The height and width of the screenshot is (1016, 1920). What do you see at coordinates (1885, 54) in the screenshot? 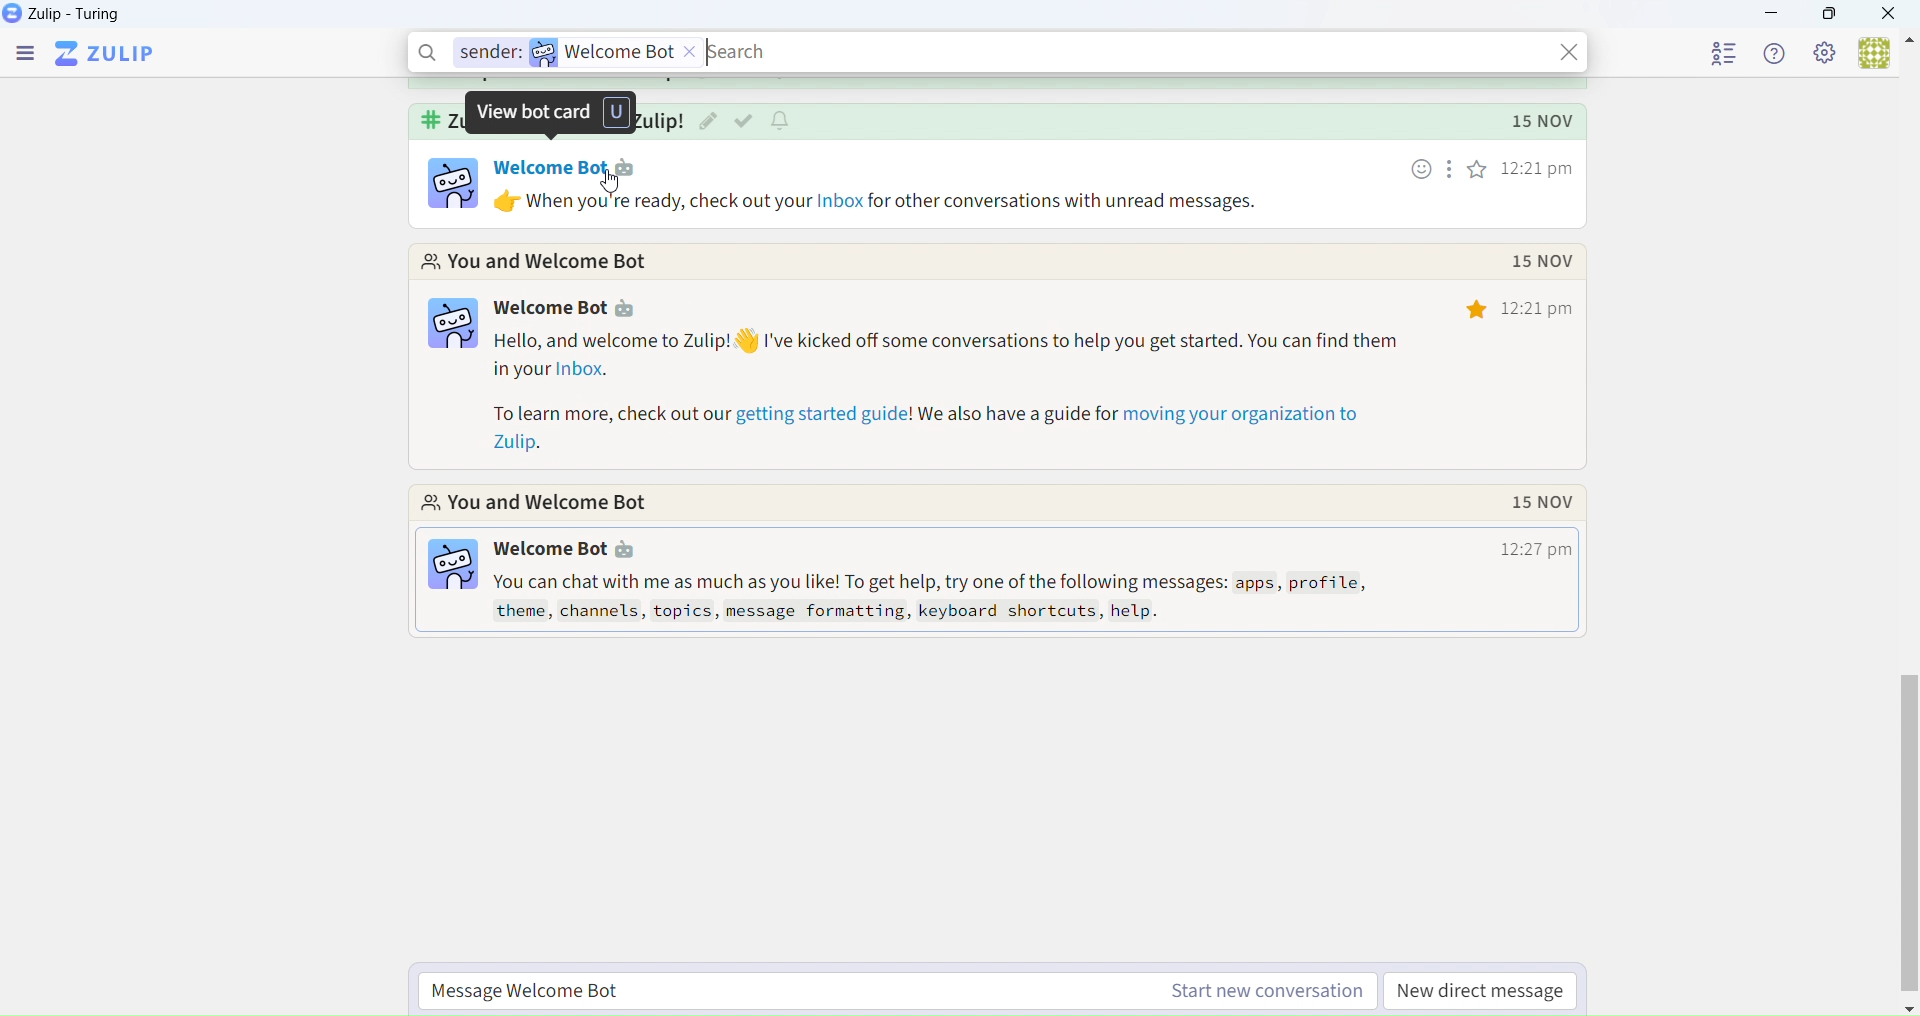
I see `Users` at bounding box center [1885, 54].